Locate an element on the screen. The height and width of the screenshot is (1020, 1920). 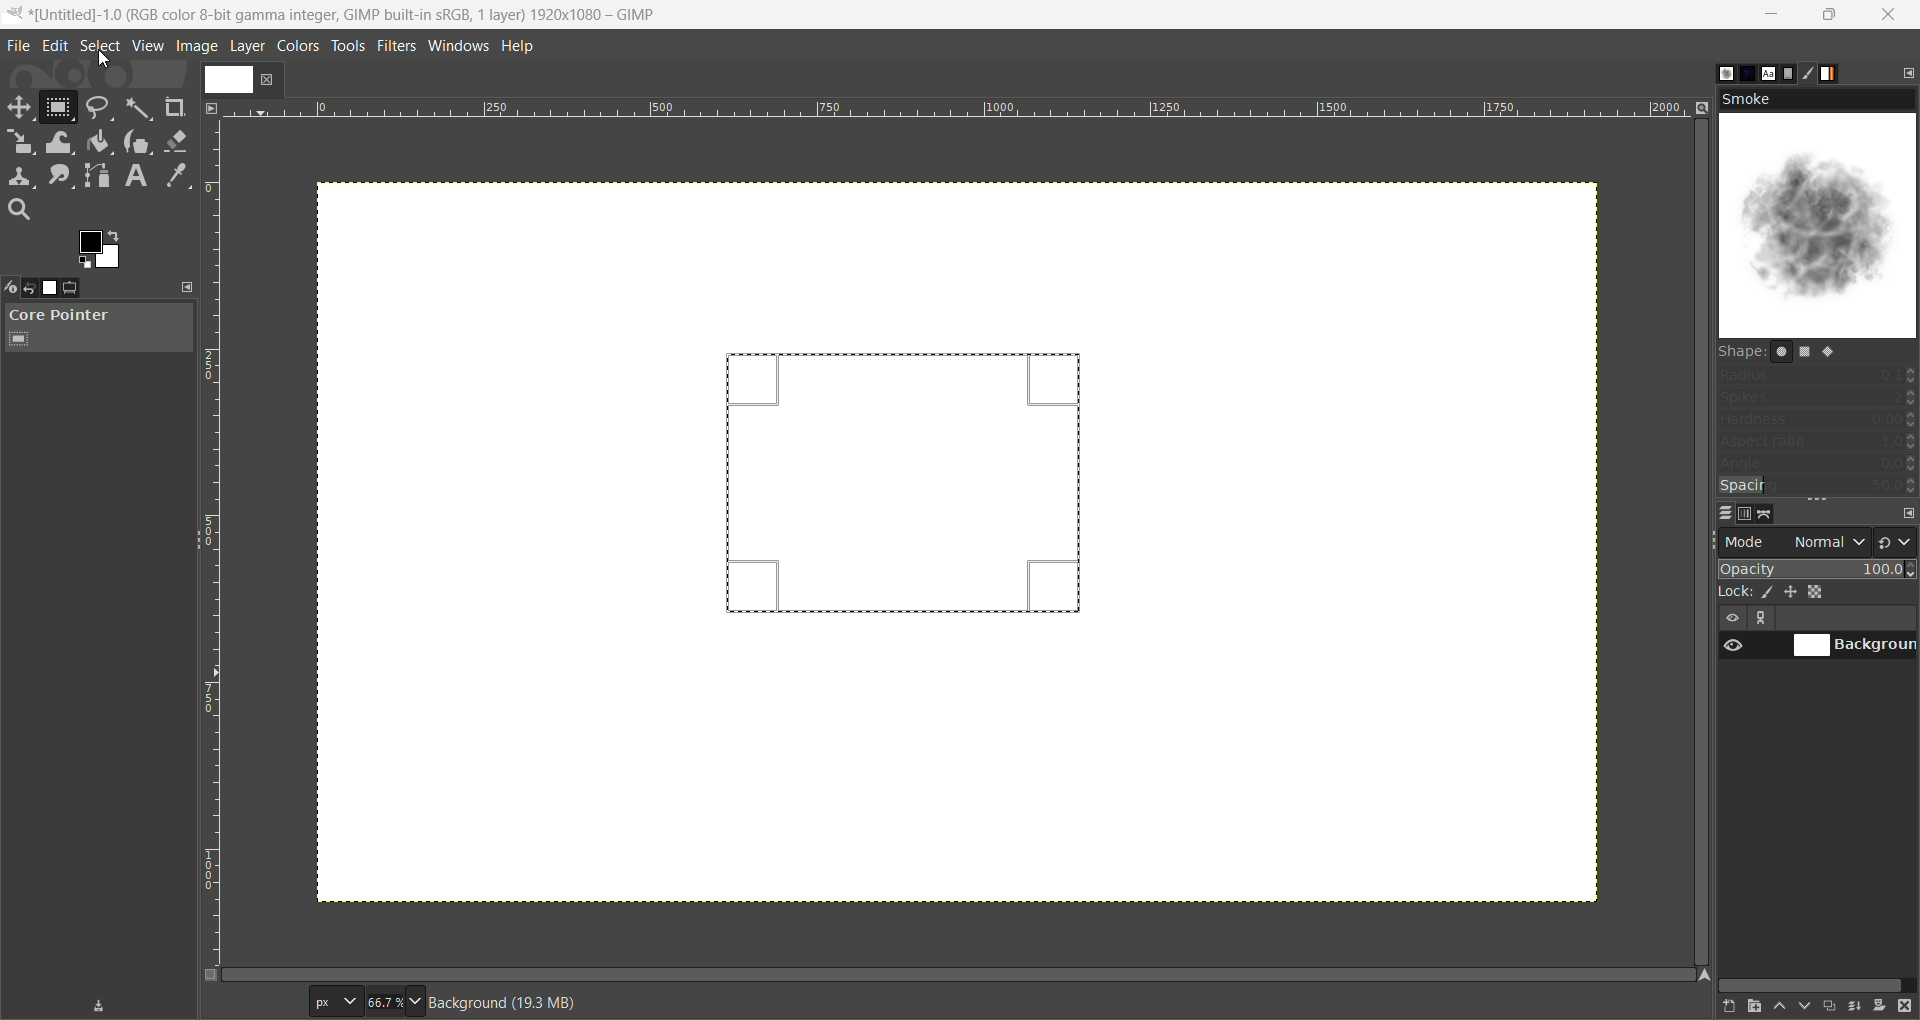
radius is located at coordinates (1817, 376).